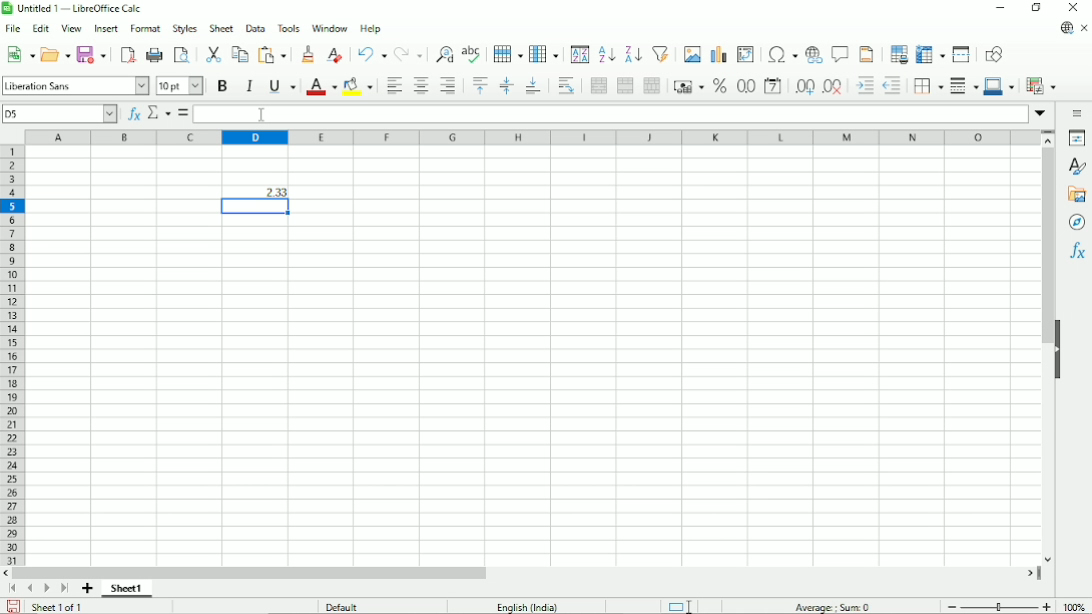  Describe the element at coordinates (681, 605) in the screenshot. I see `Standard selection` at that location.